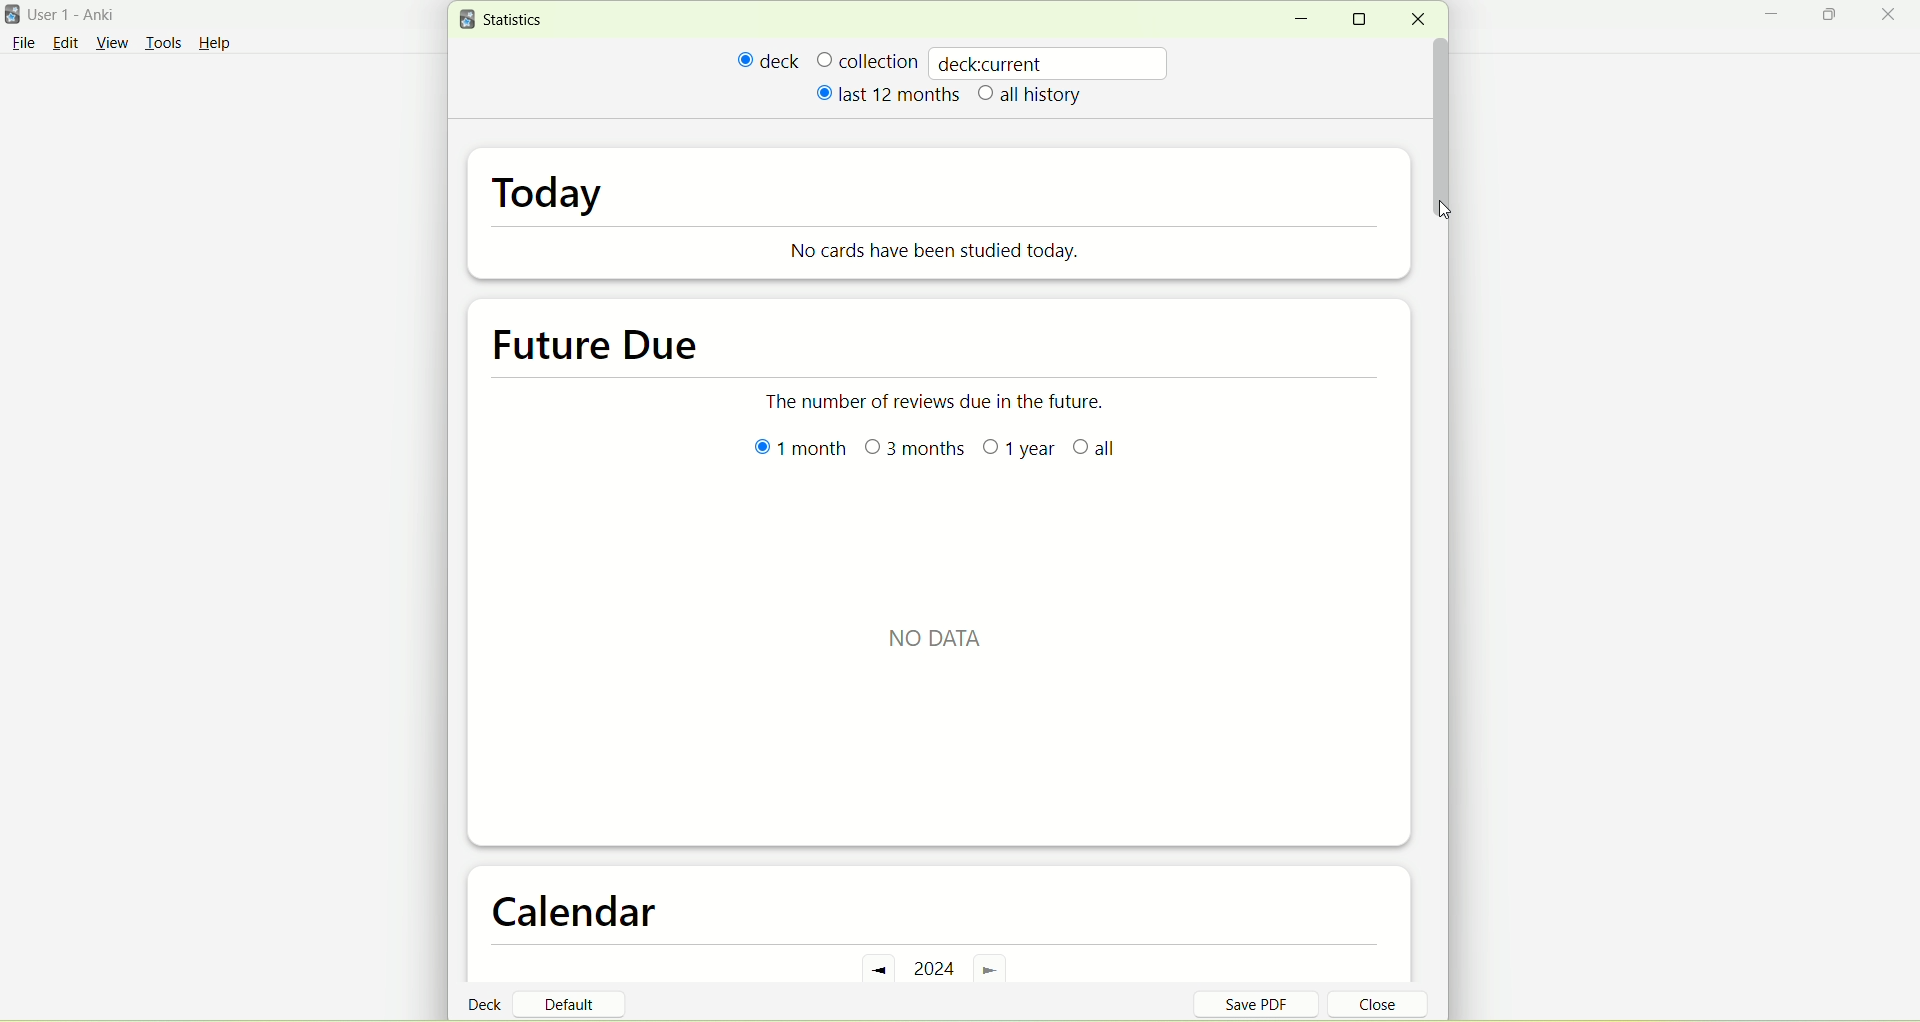  Describe the element at coordinates (1448, 210) in the screenshot. I see `cursor` at that location.